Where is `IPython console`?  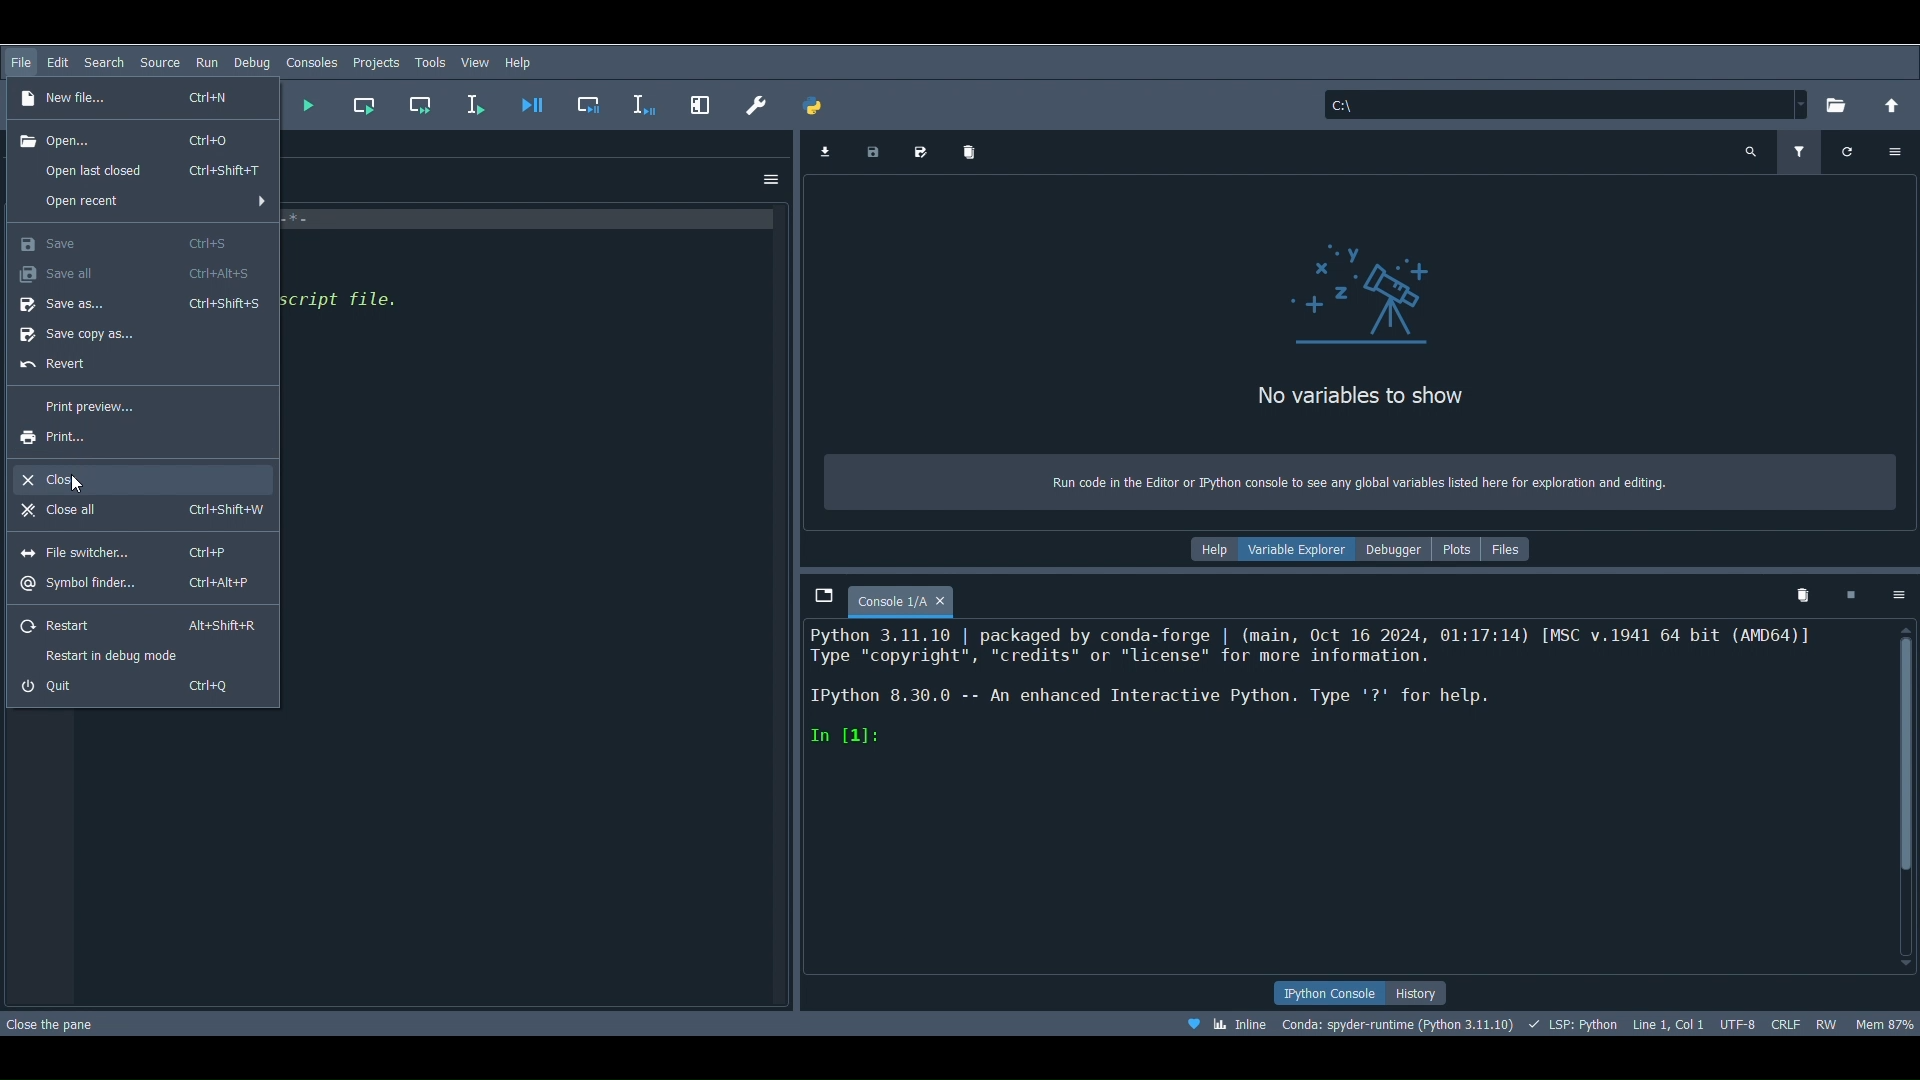
IPython console is located at coordinates (1325, 991).